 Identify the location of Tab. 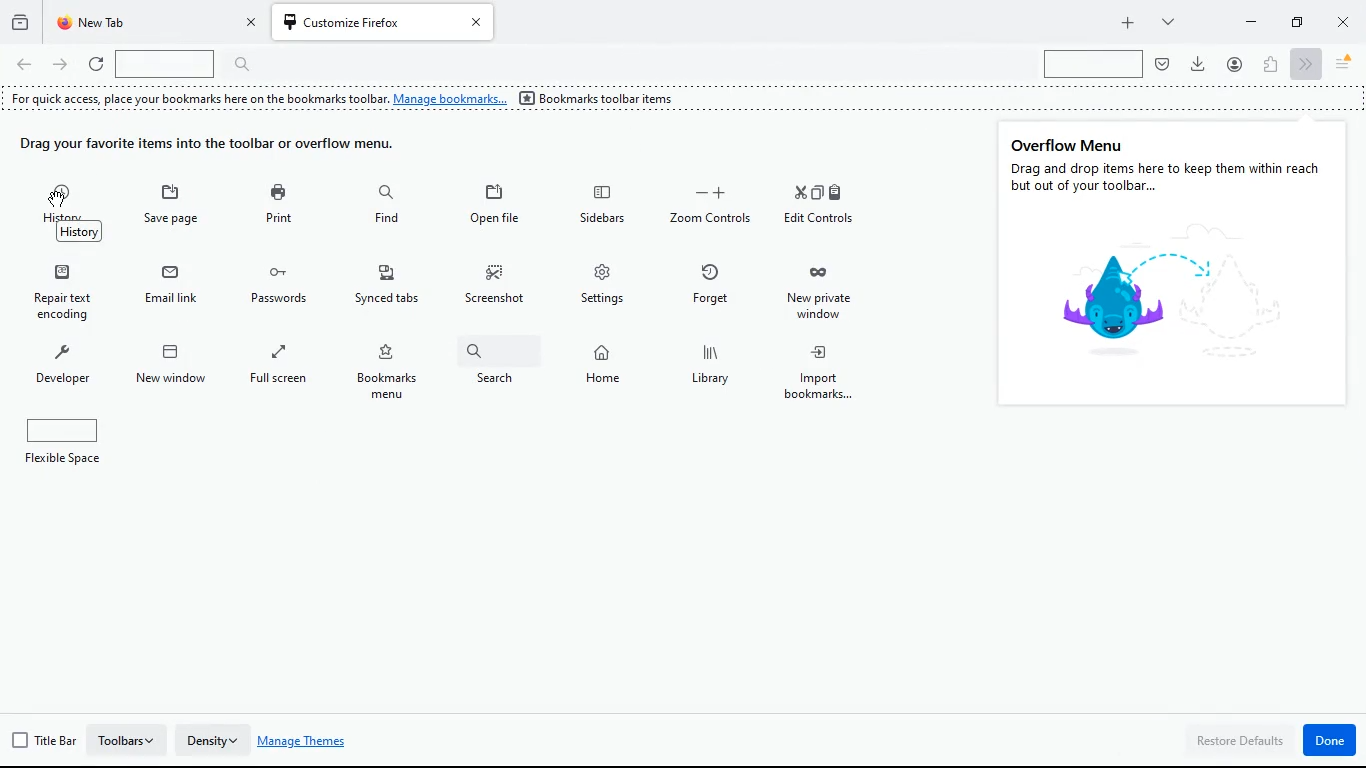
(385, 22).